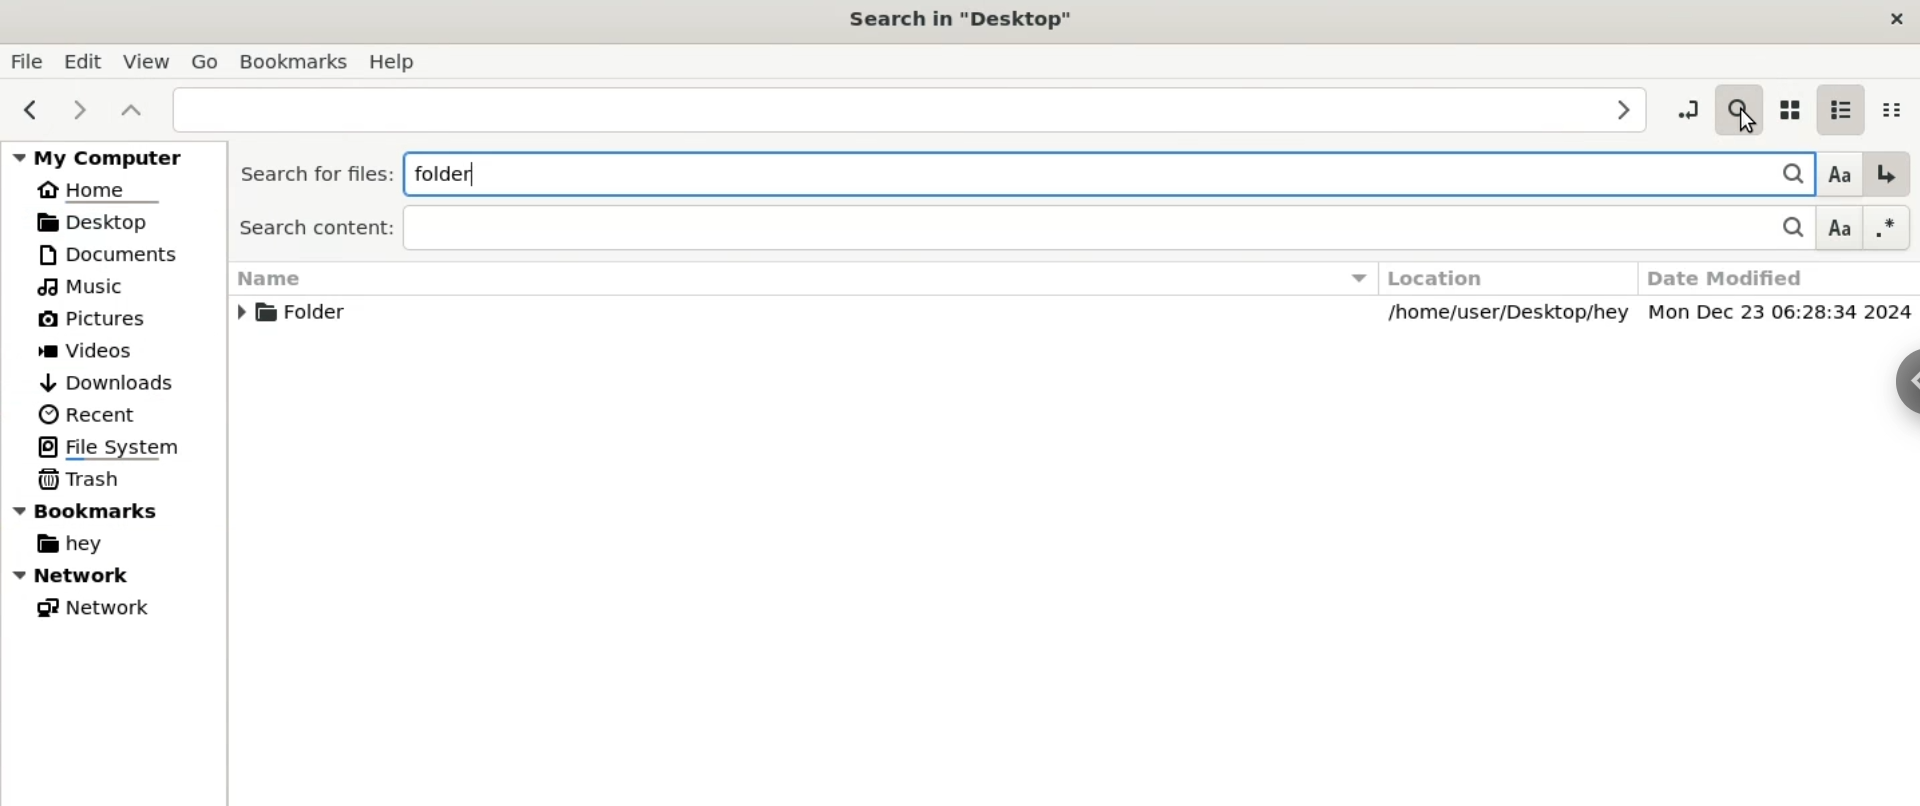  What do you see at coordinates (96, 349) in the screenshot?
I see `Videos` at bounding box center [96, 349].